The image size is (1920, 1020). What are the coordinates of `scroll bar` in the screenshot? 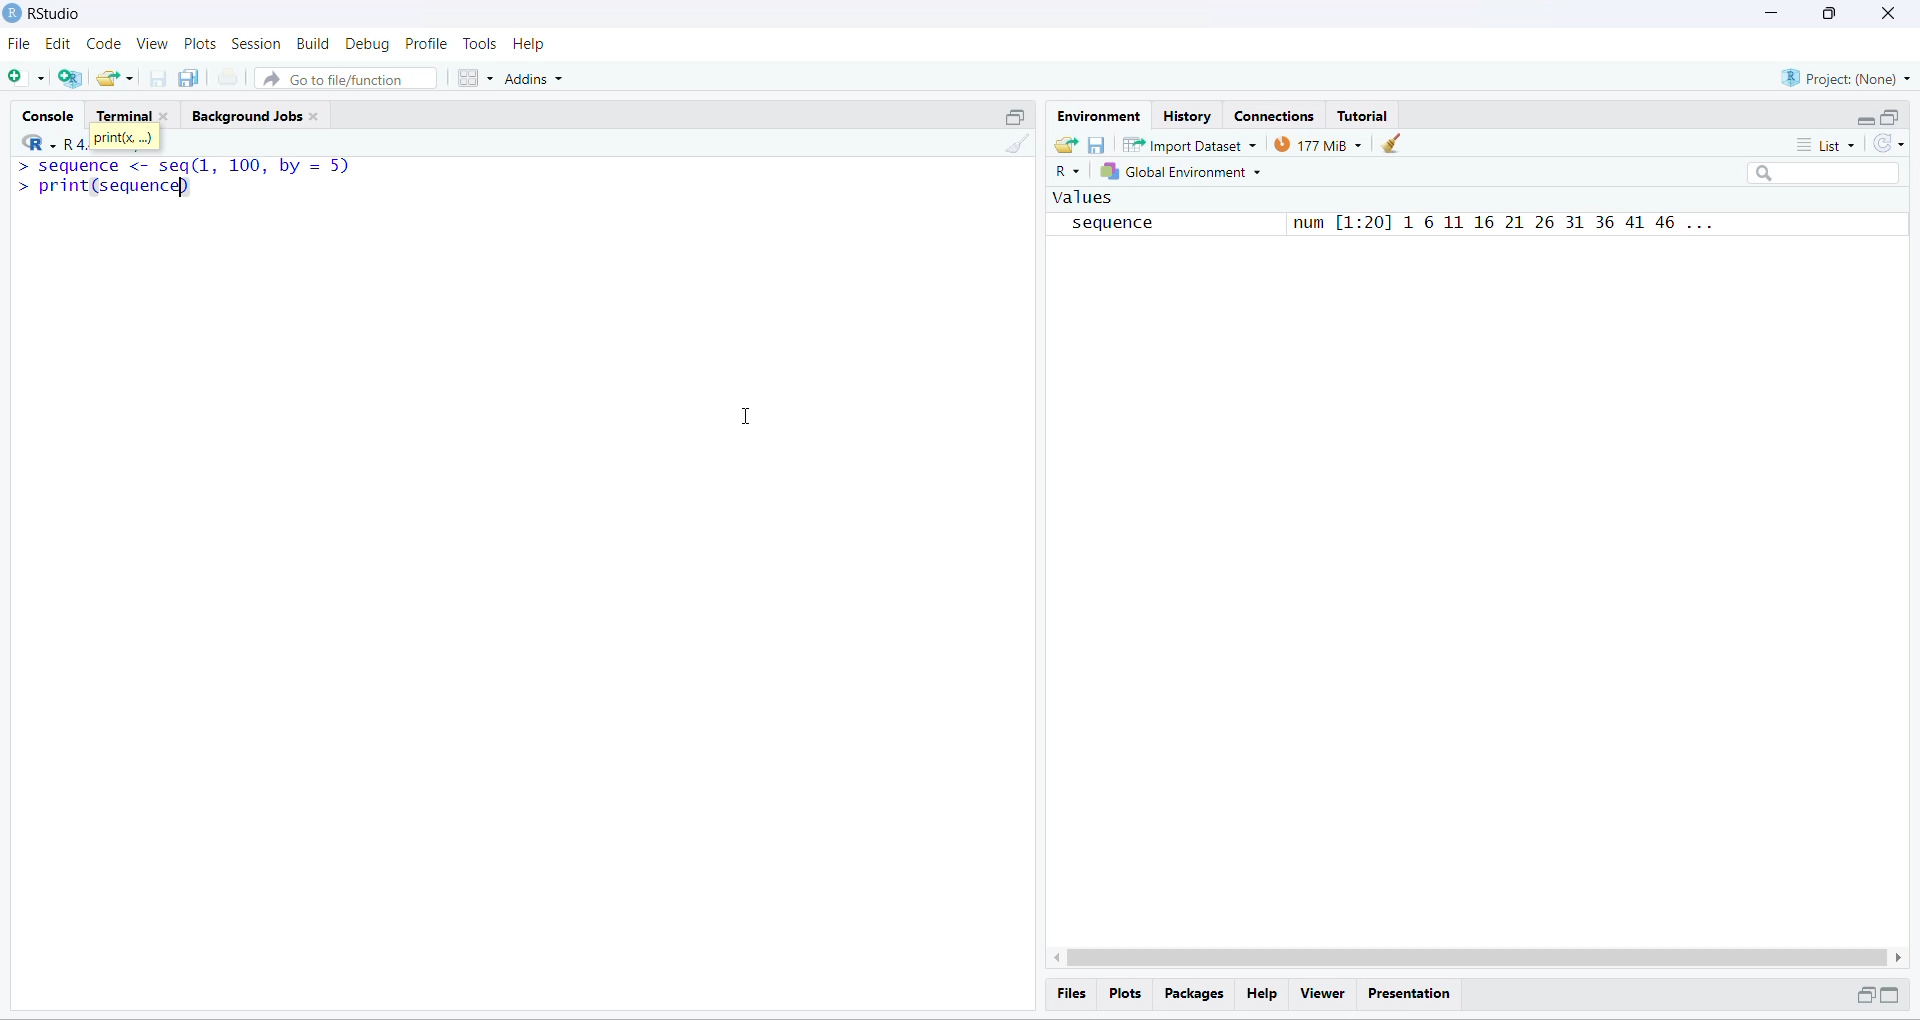 It's located at (1476, 957).